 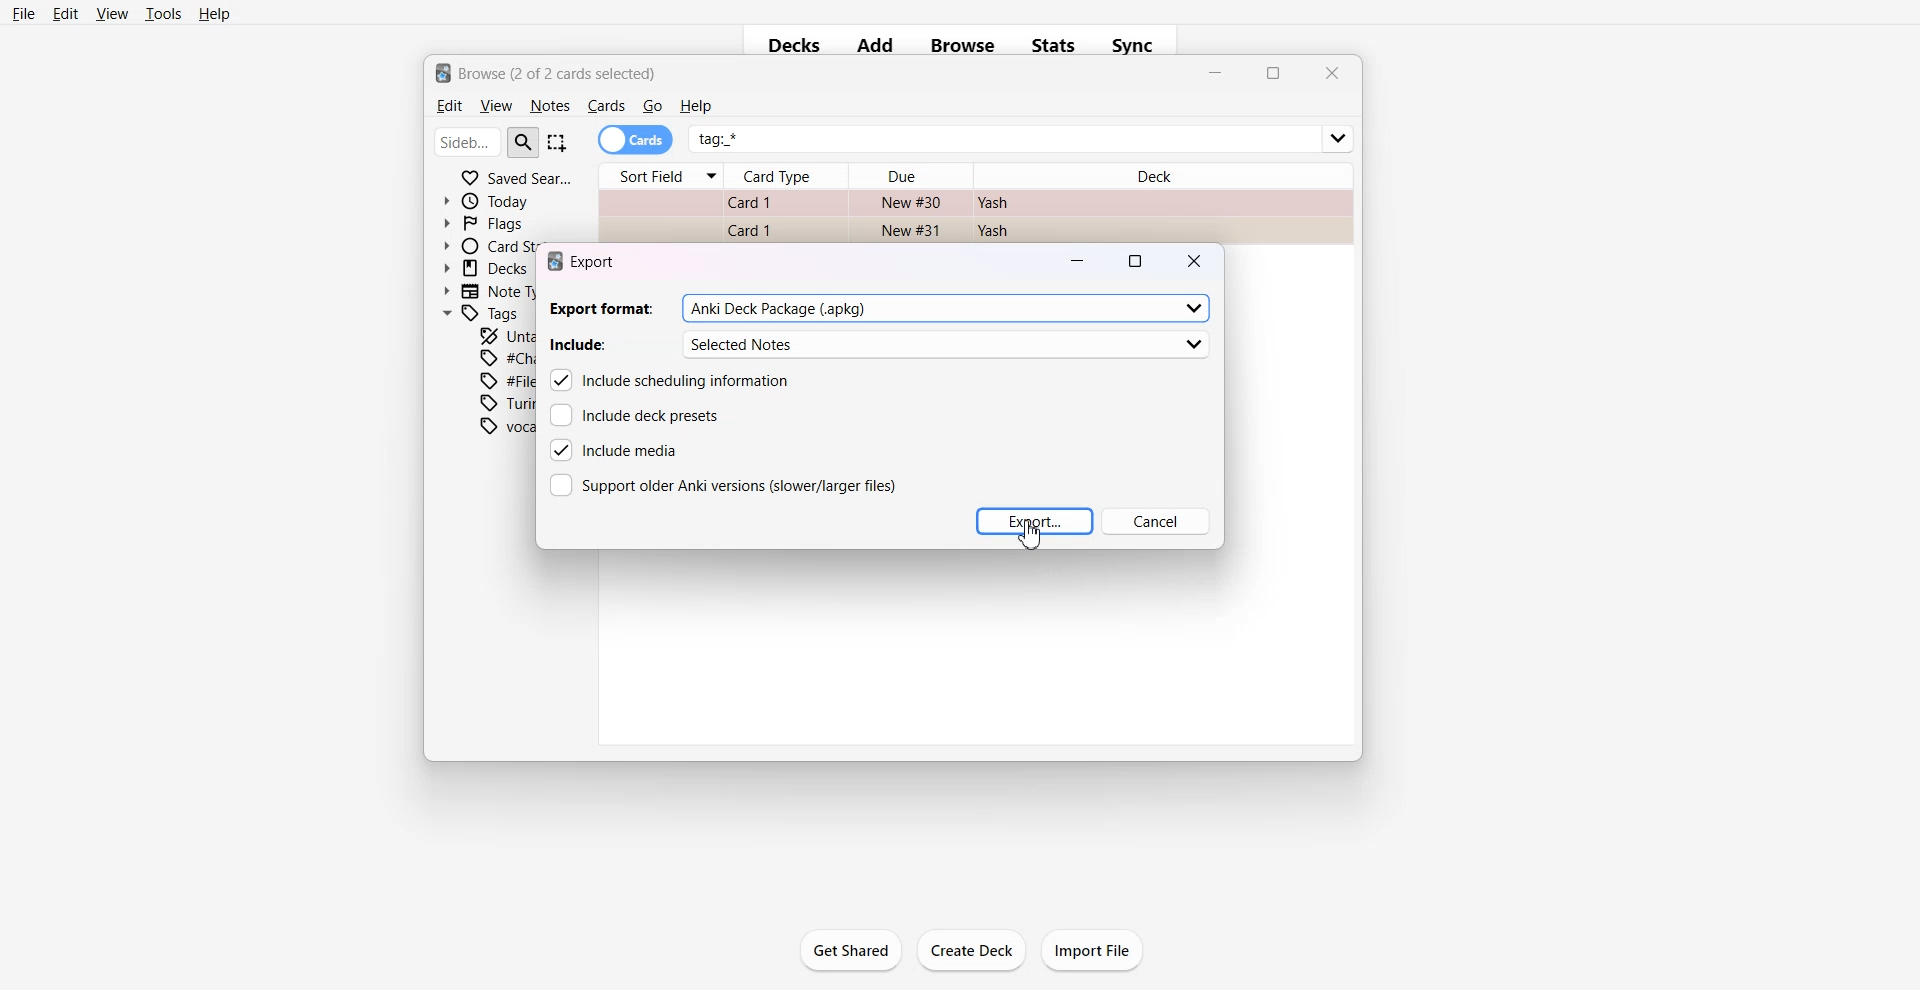 What do you see at coordinates (495, 106) in the screenshot?
I see `View` at bounding box center [495, 106].